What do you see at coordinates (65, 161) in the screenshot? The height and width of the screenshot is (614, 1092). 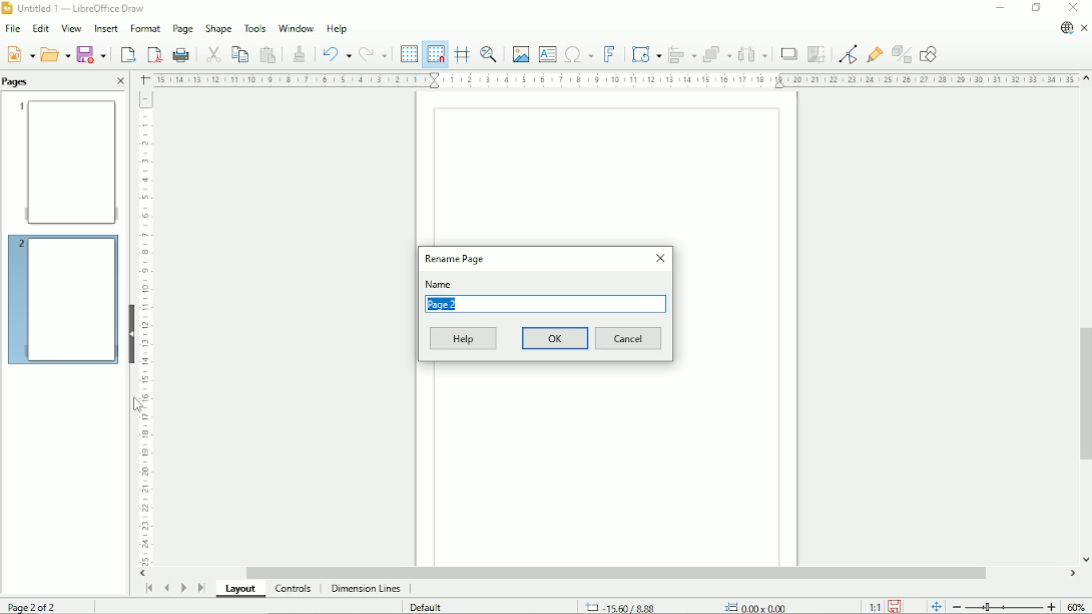 I see `Preview` at bounding box center [65, 161].